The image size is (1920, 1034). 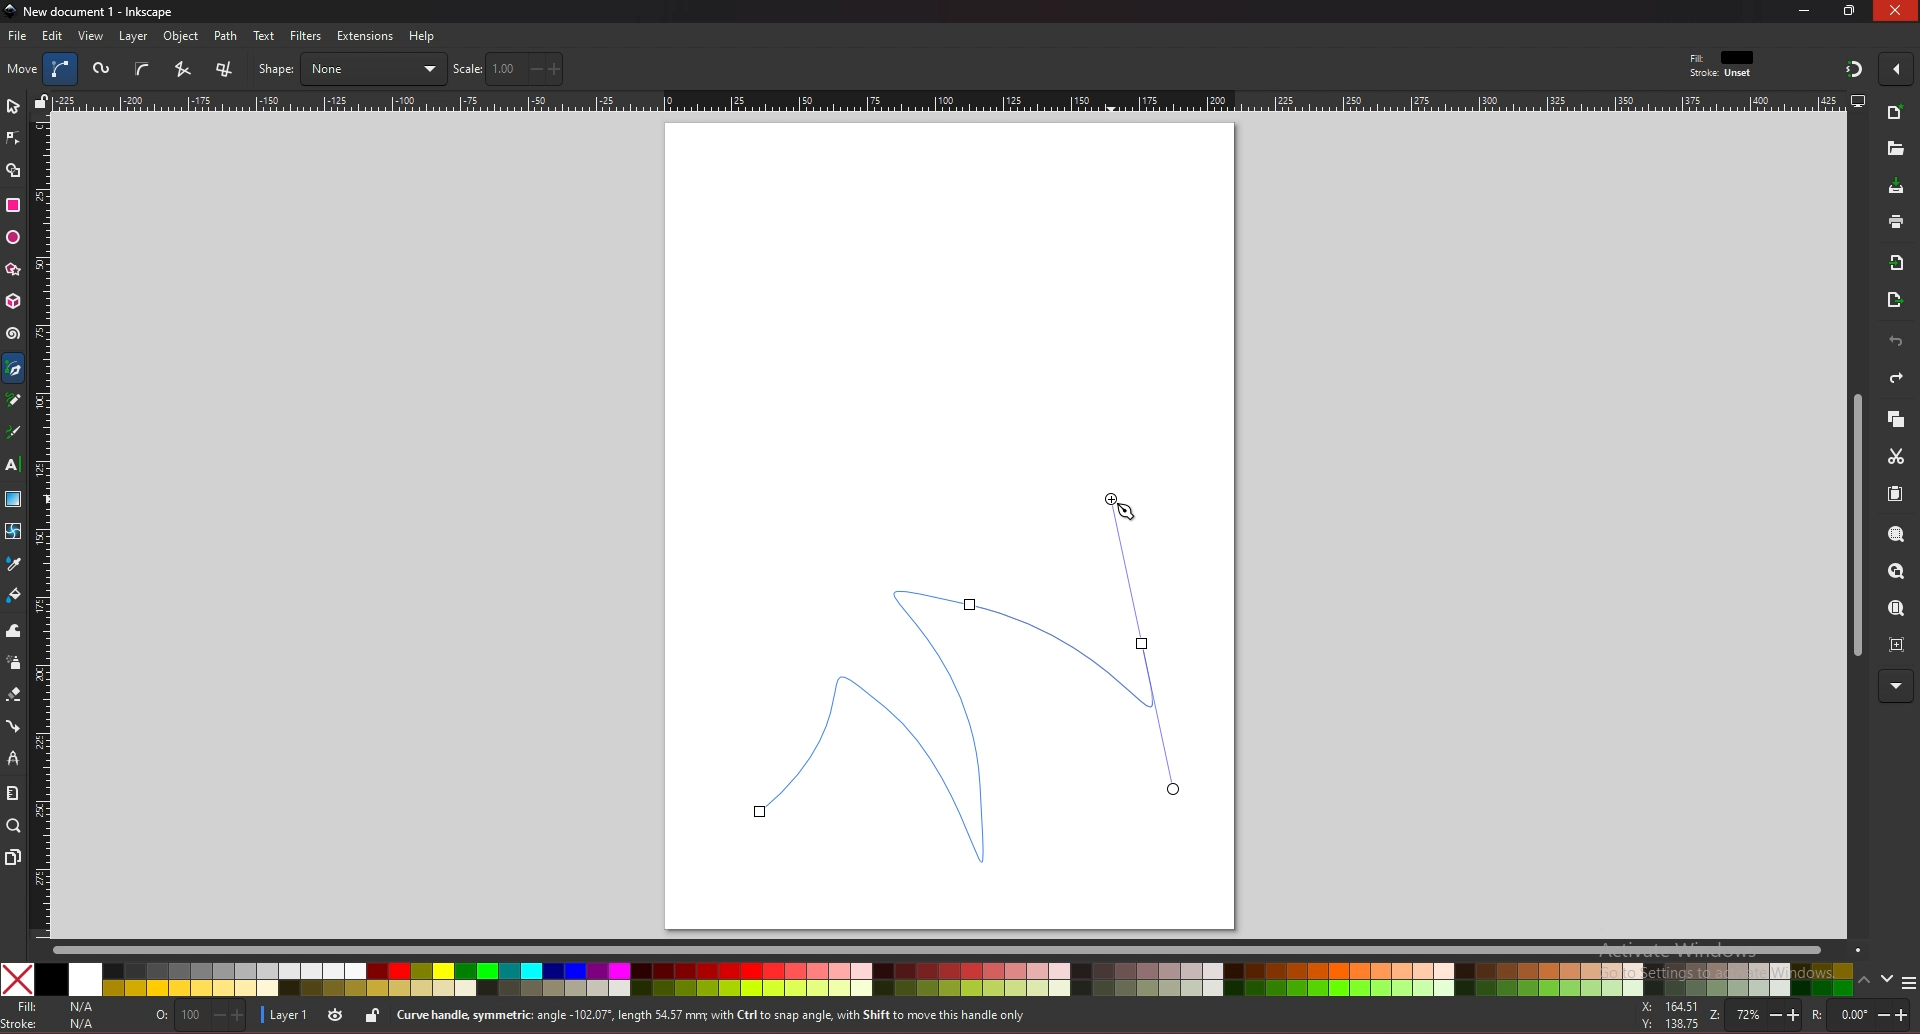 I want to click on stars and polygons, so click(x=14, y=270).